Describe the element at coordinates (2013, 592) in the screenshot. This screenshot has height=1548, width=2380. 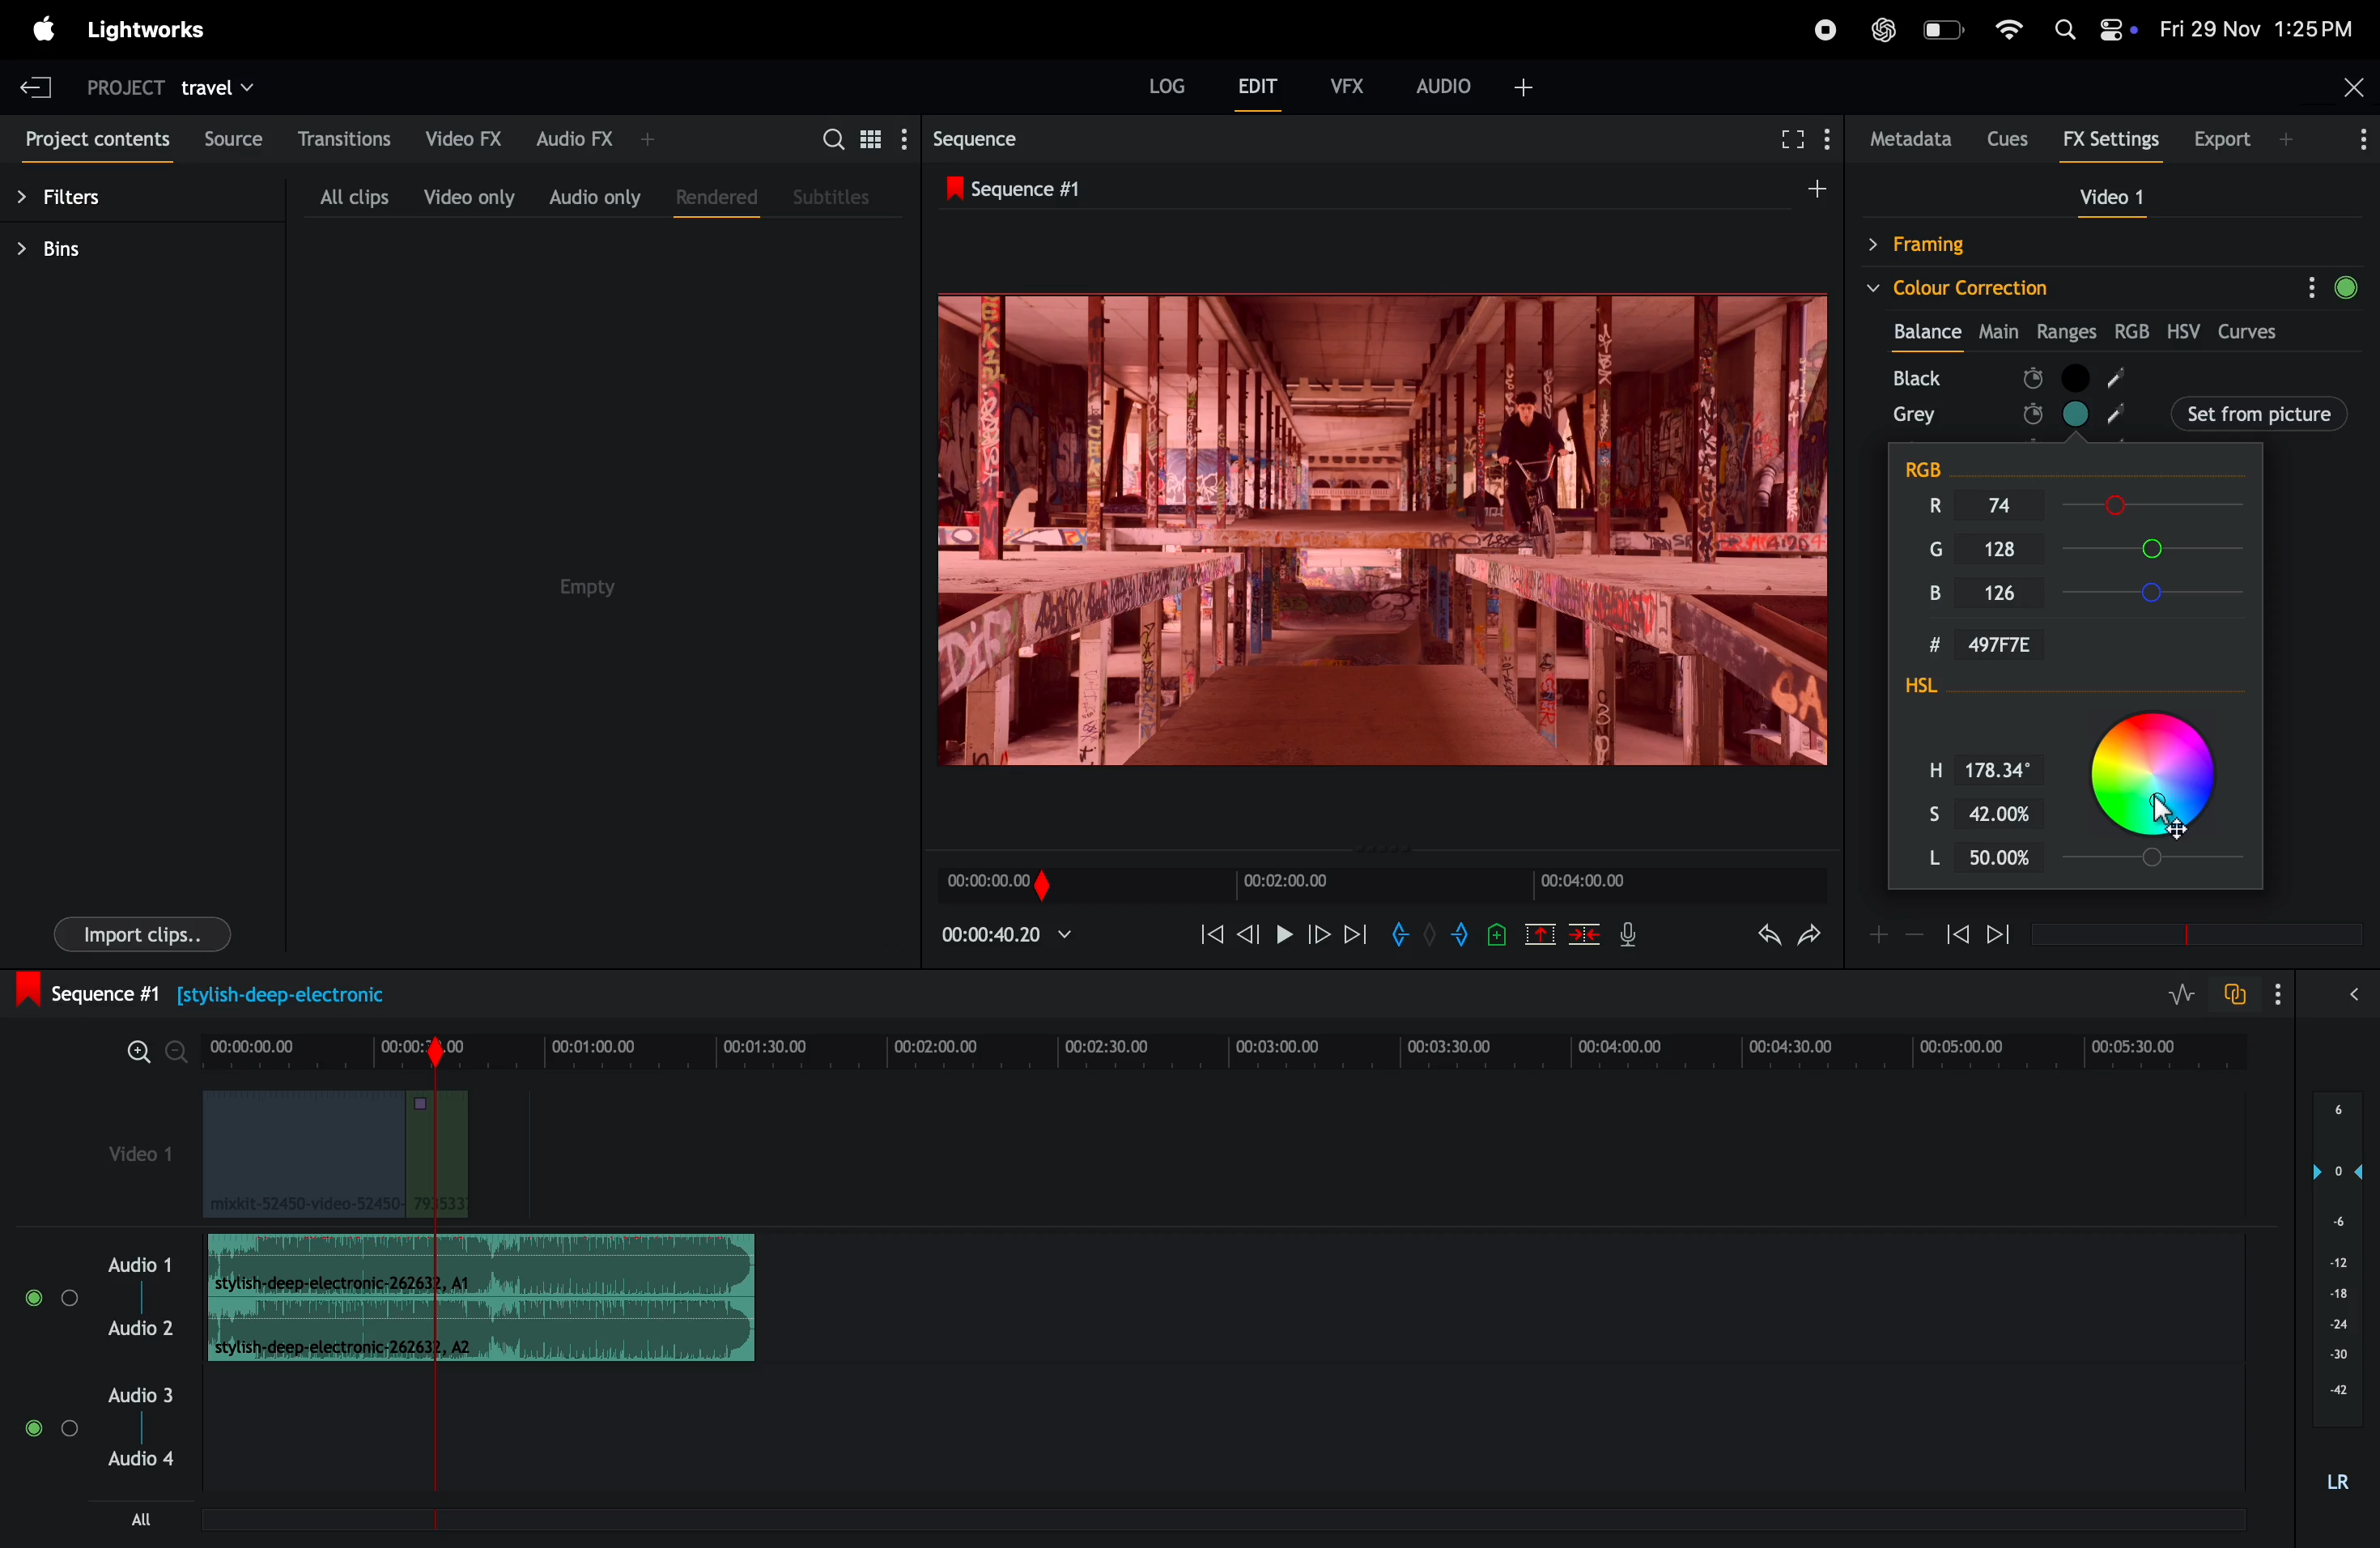
I see `B Input` at that location.